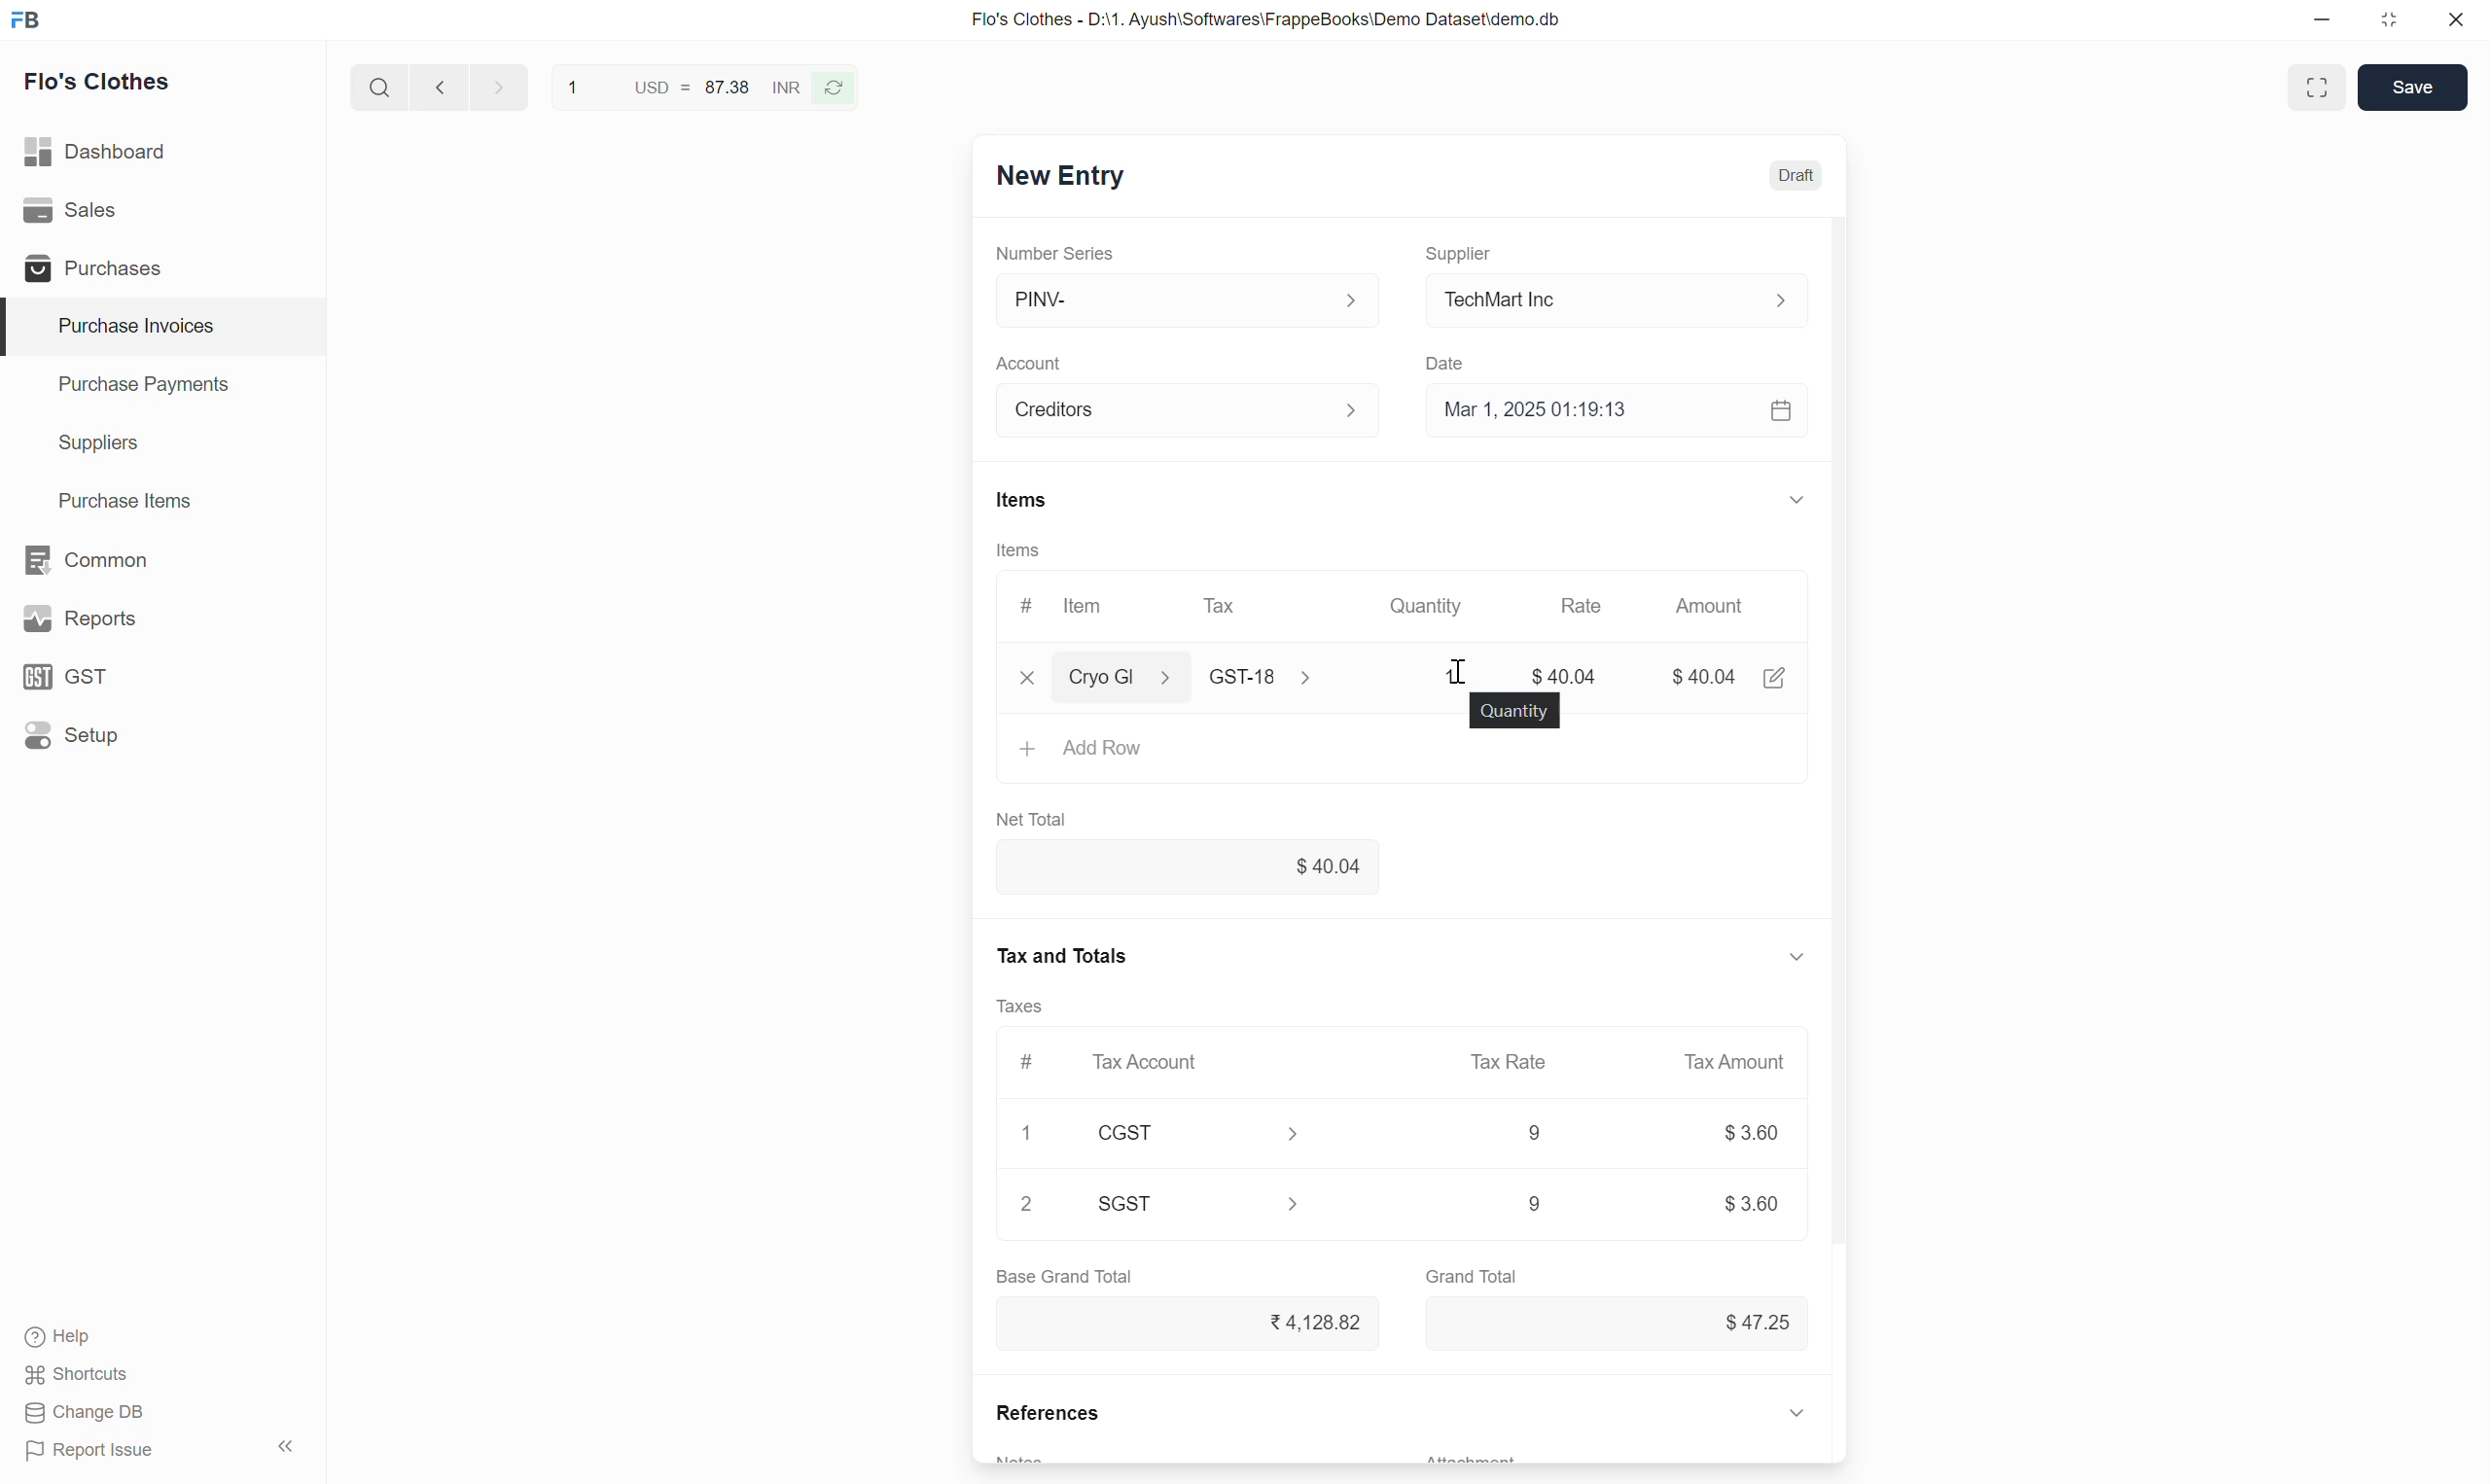  What do you see at coordinates (1515, 711) in the screenshot?
I see `Quantity` at bounding box center [1515, 711].